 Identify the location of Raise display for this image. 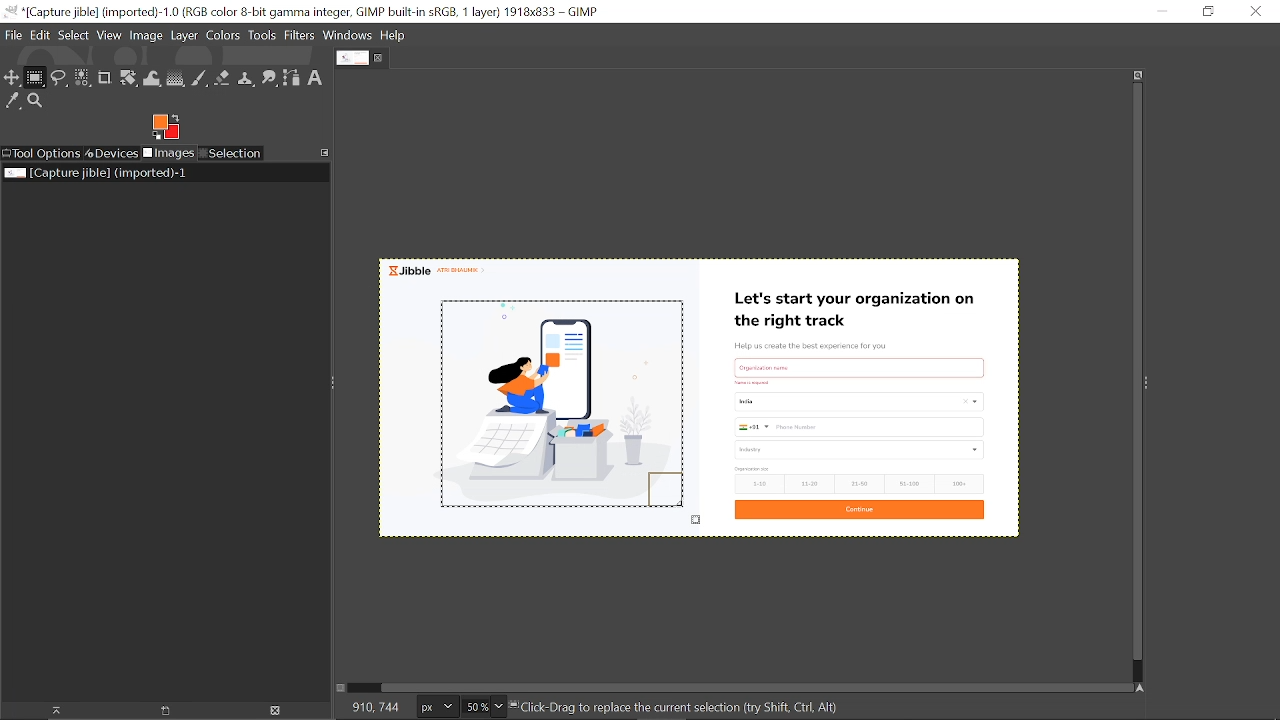
(50, 710).